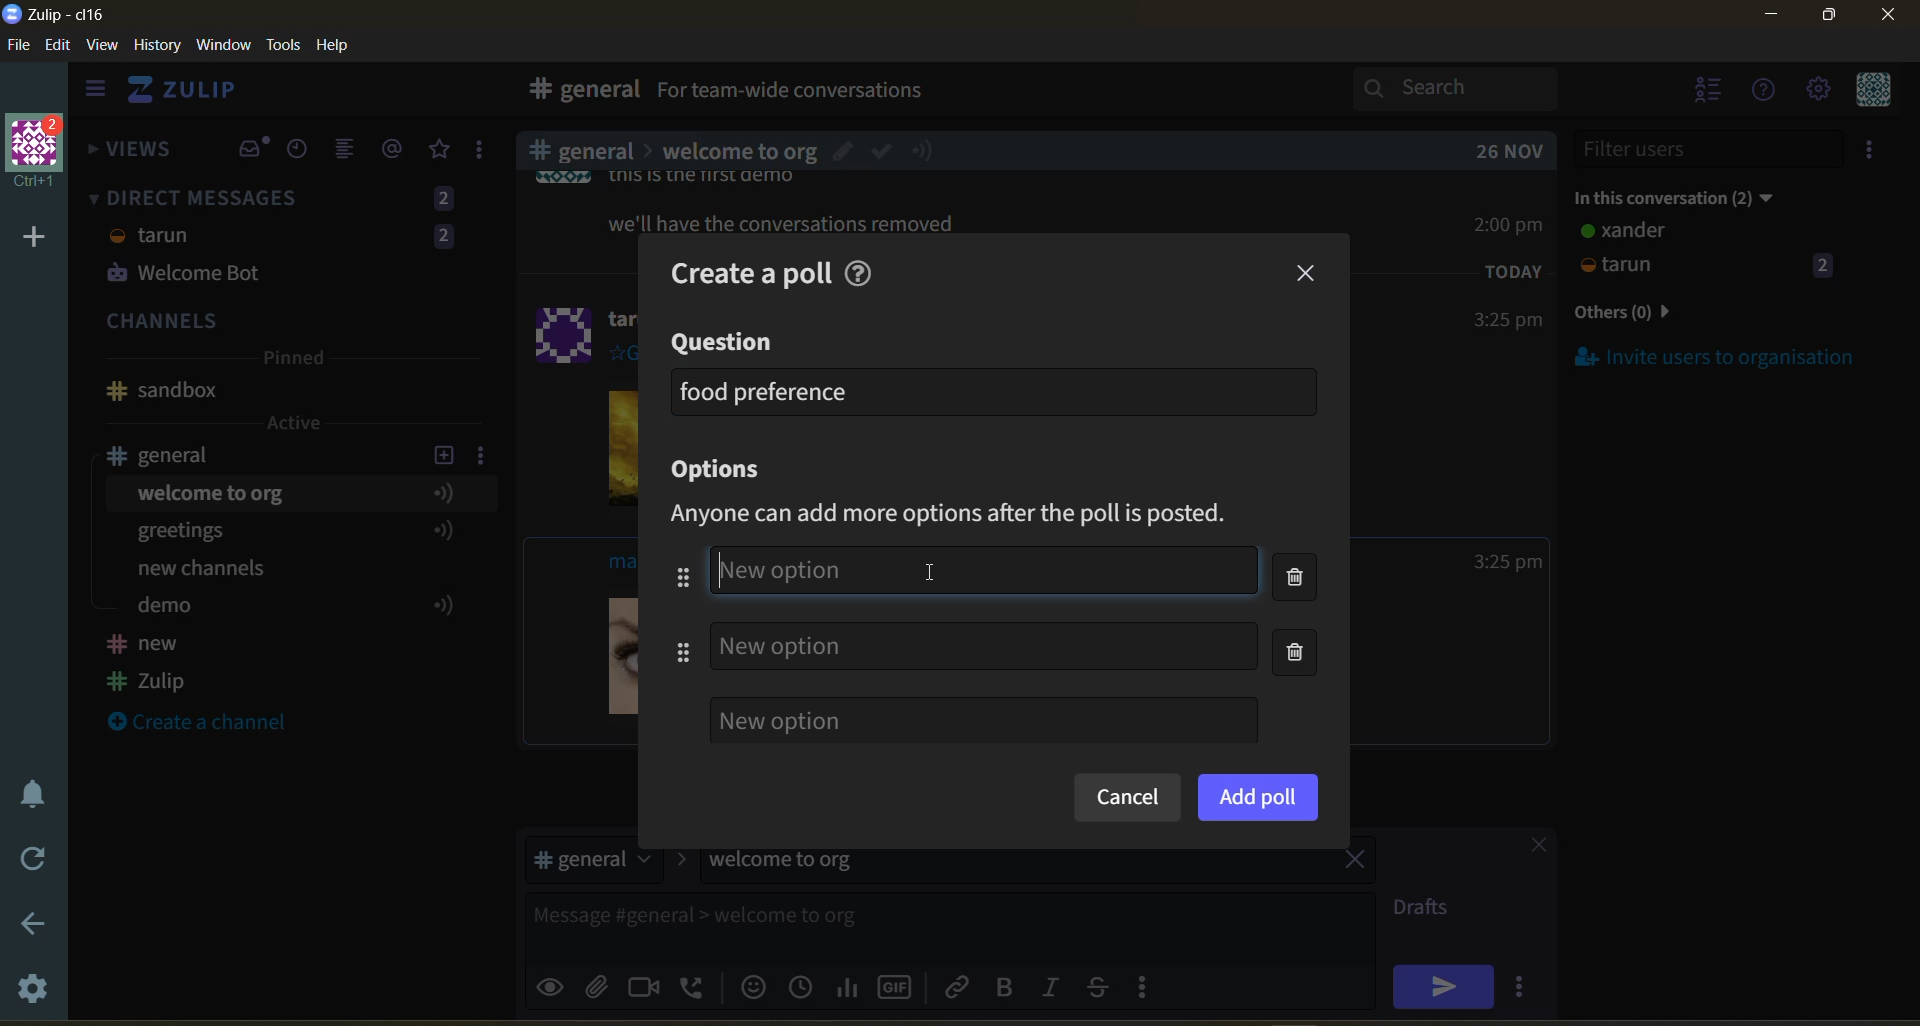  Describe the element at coordinates (1511, 224) in the screenshot. I see `2:00 pm` at that location.